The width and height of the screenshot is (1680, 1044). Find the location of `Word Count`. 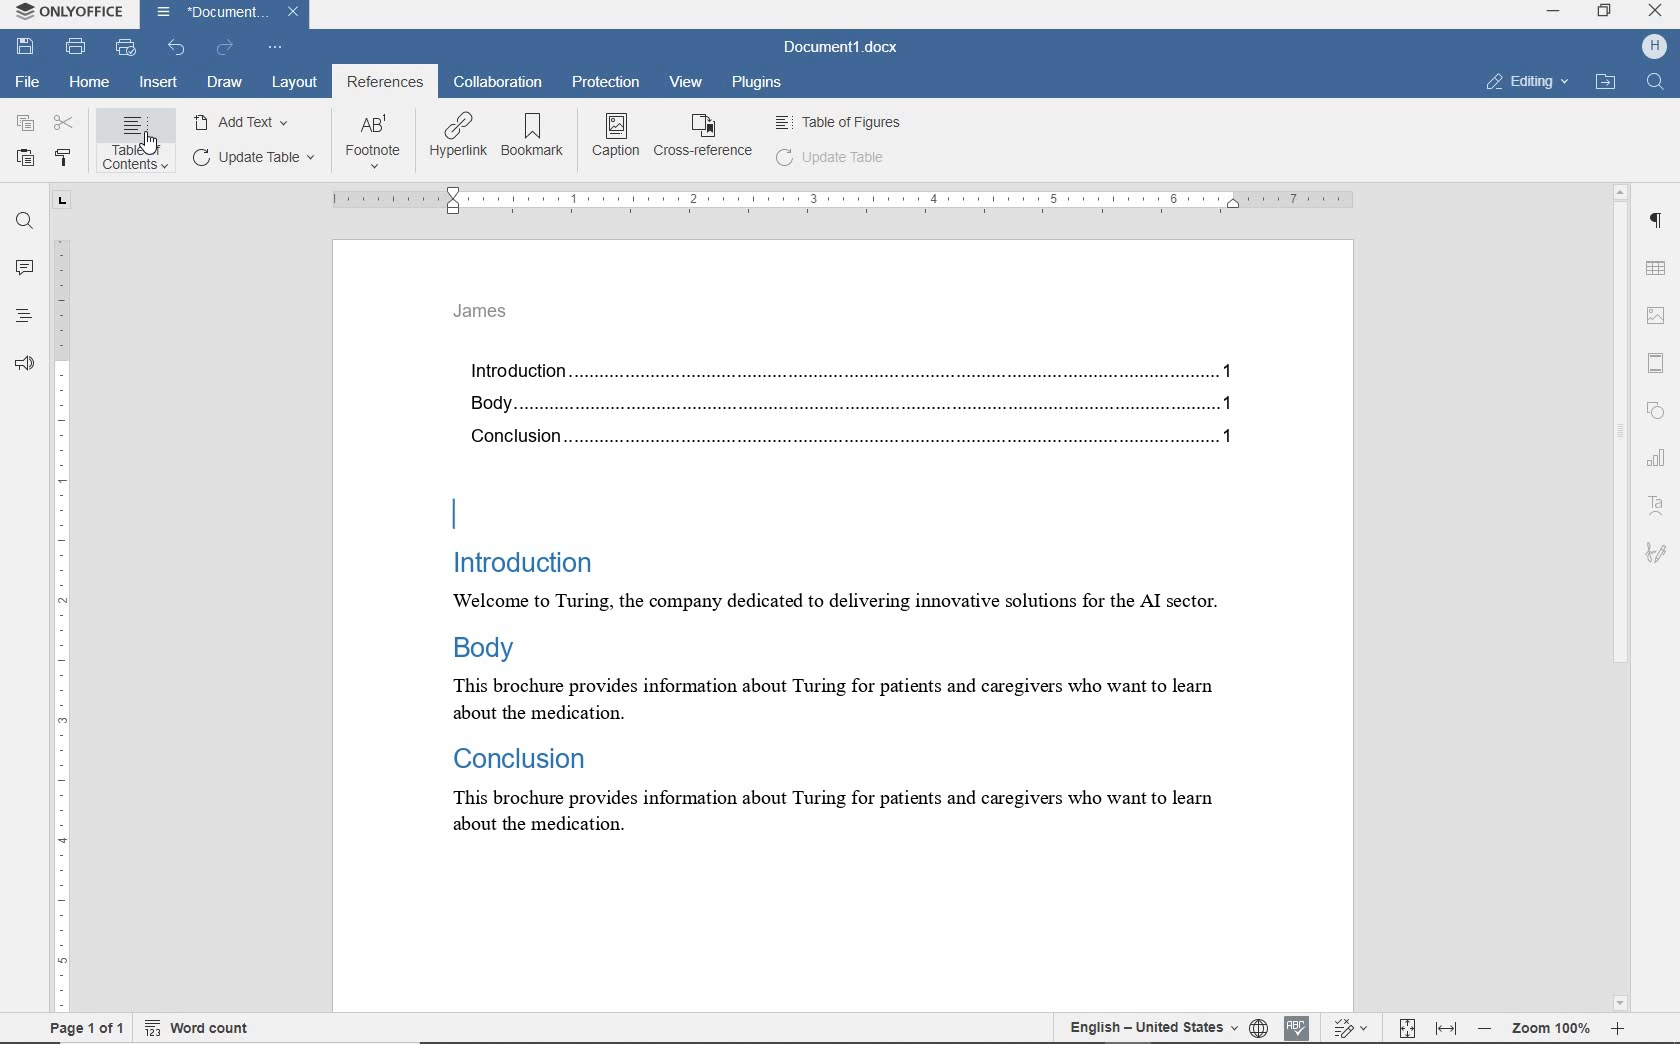

Word Count is located at coordinates (197, 1029).